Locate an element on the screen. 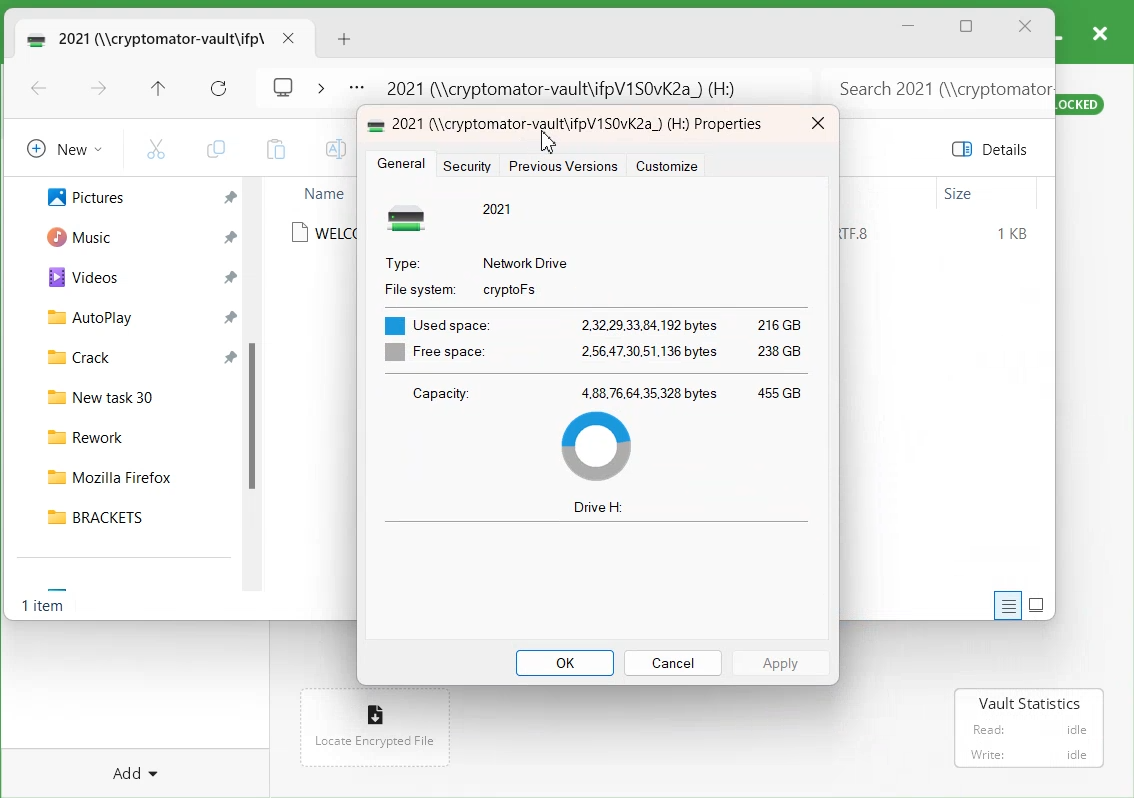 The height and width of the screenshot is (798, 1134). Copy is located at coordinates (215, 149).